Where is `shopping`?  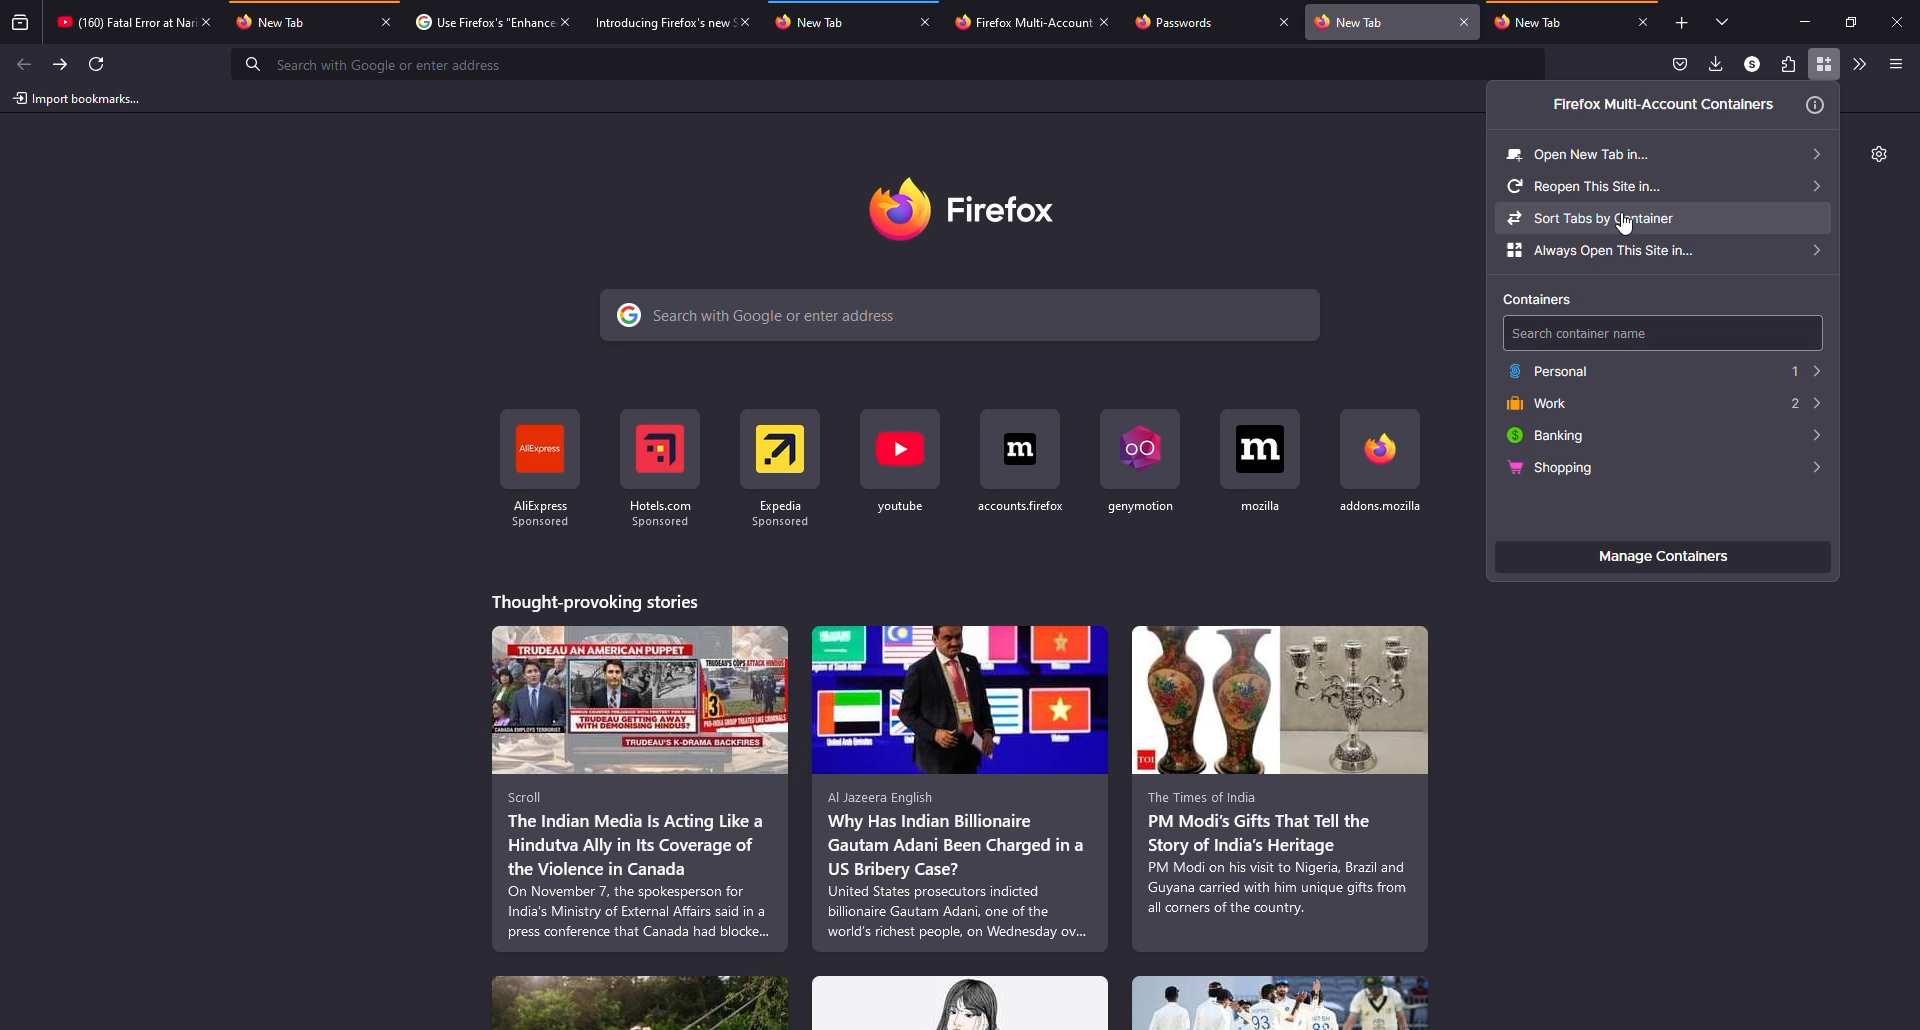 shopping is located at coordinates (1549, 469).